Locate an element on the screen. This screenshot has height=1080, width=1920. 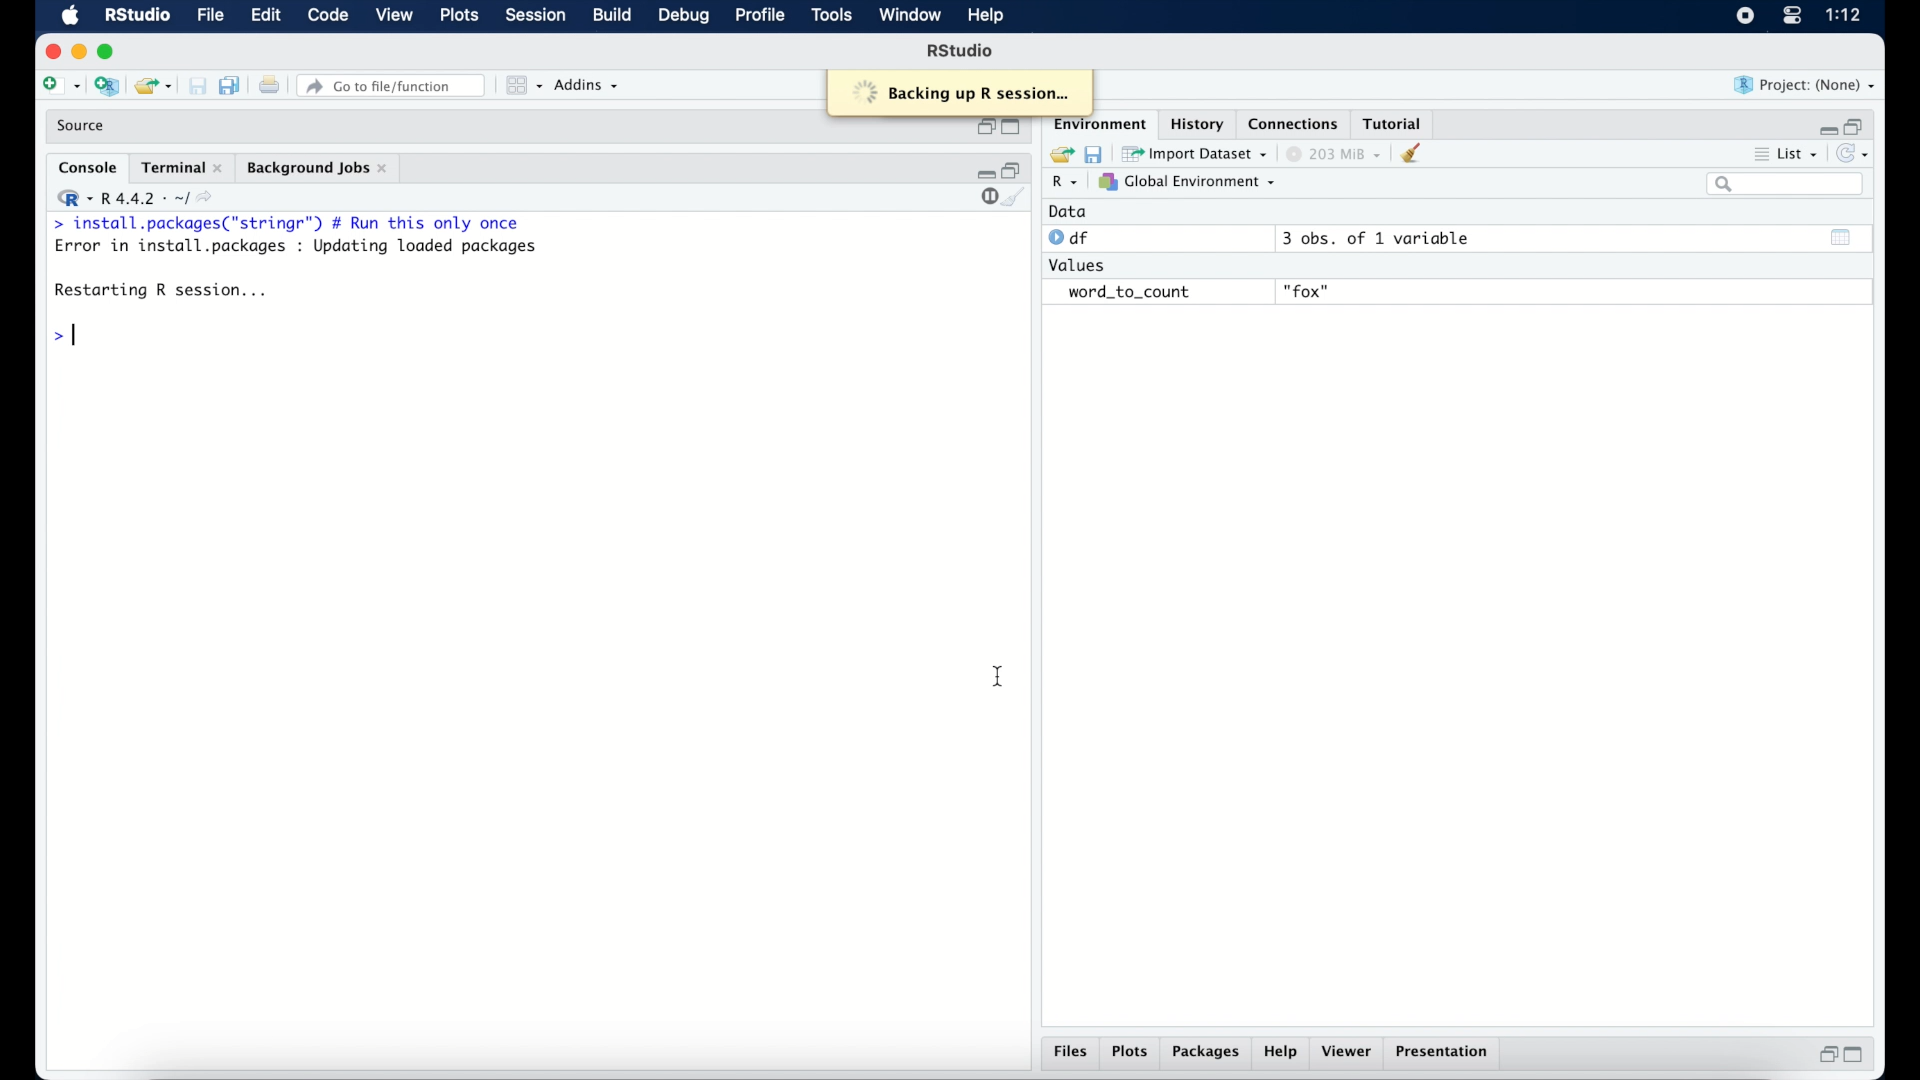
create new project is located at coordinates (106, 87).